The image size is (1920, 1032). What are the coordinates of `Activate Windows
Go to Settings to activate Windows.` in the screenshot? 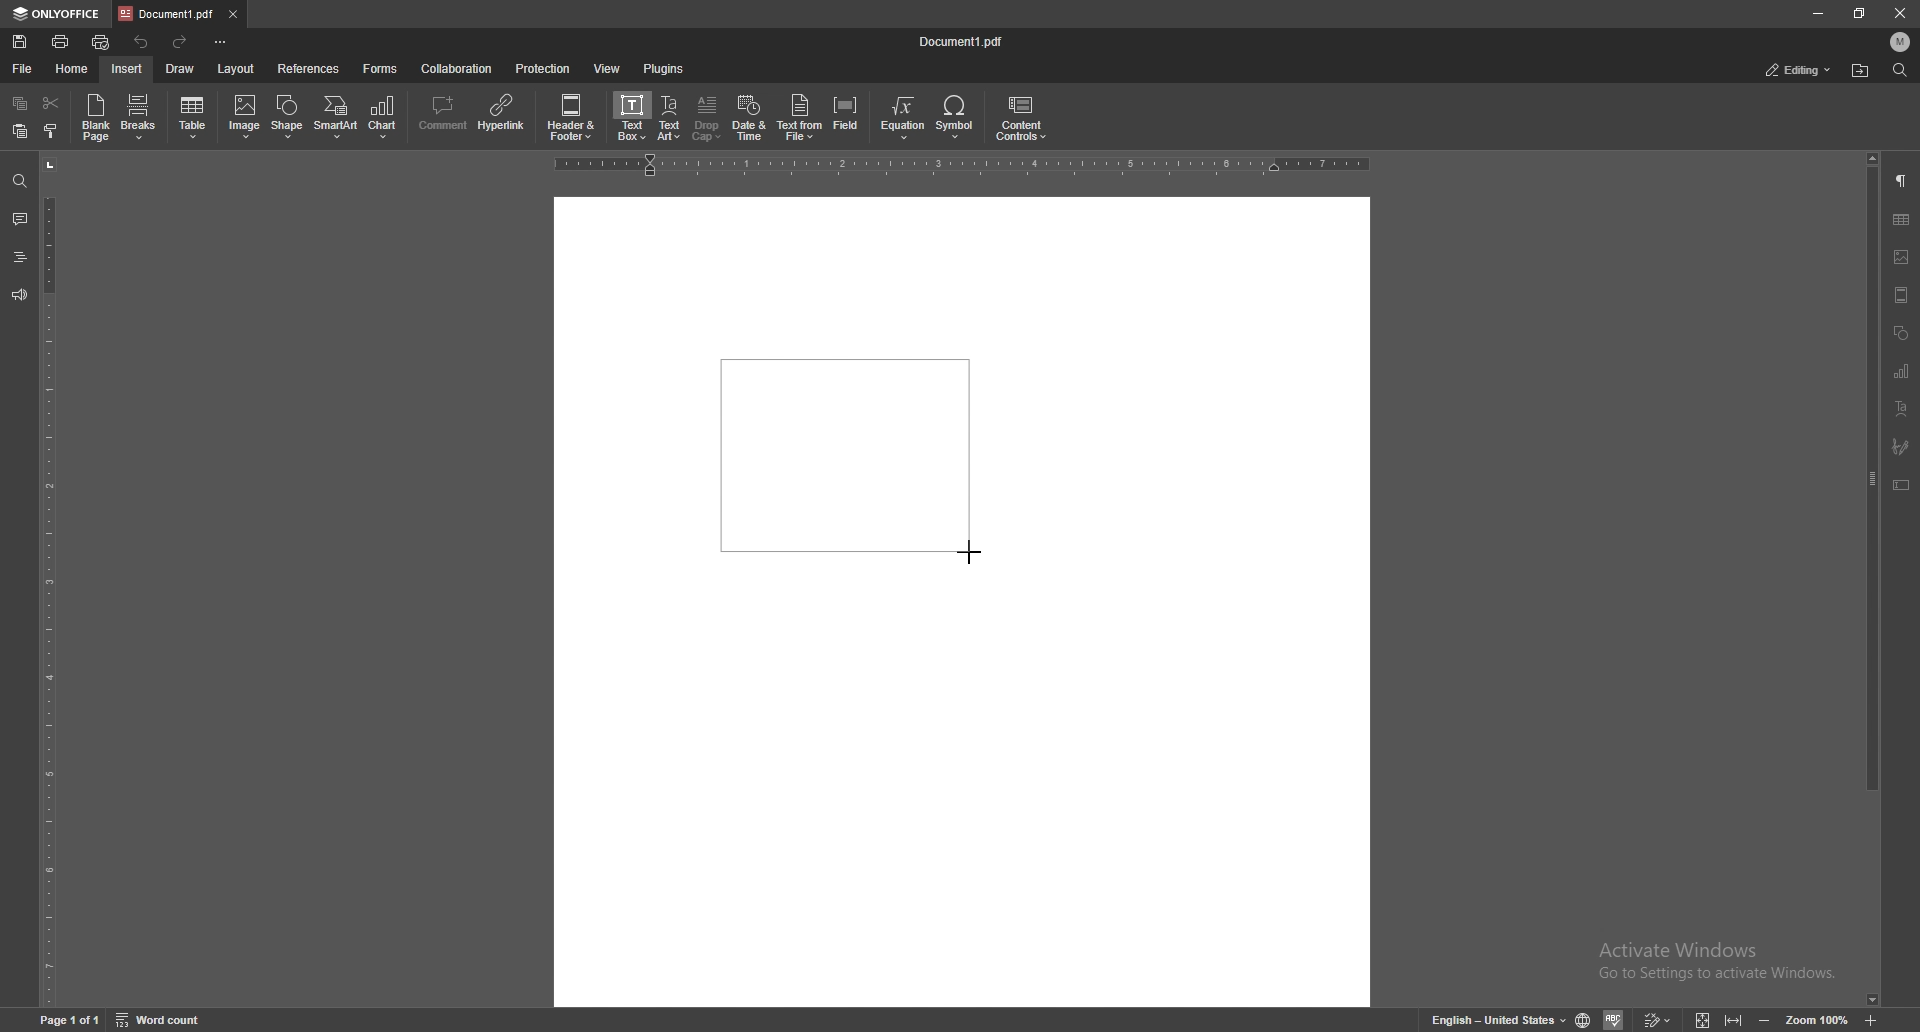 It's located at (1722, 962).